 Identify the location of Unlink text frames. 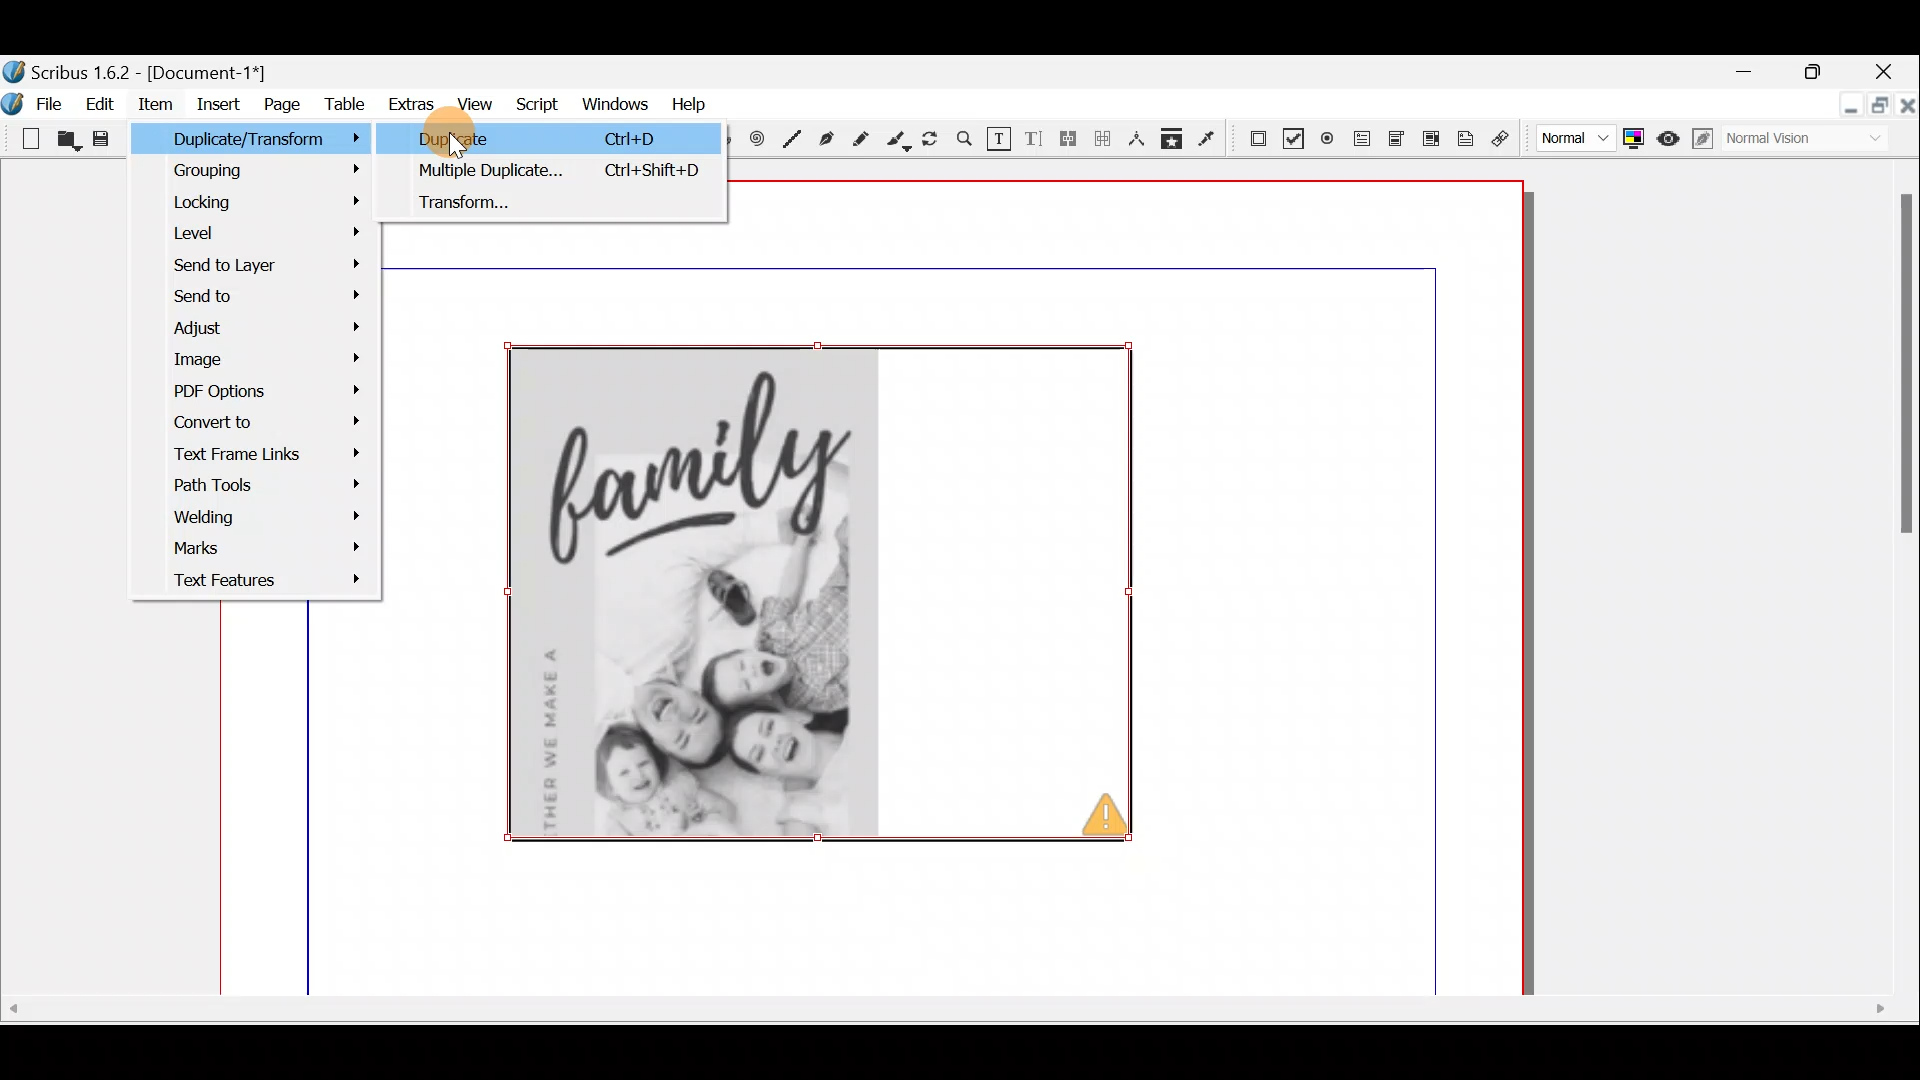
(1102, 142).